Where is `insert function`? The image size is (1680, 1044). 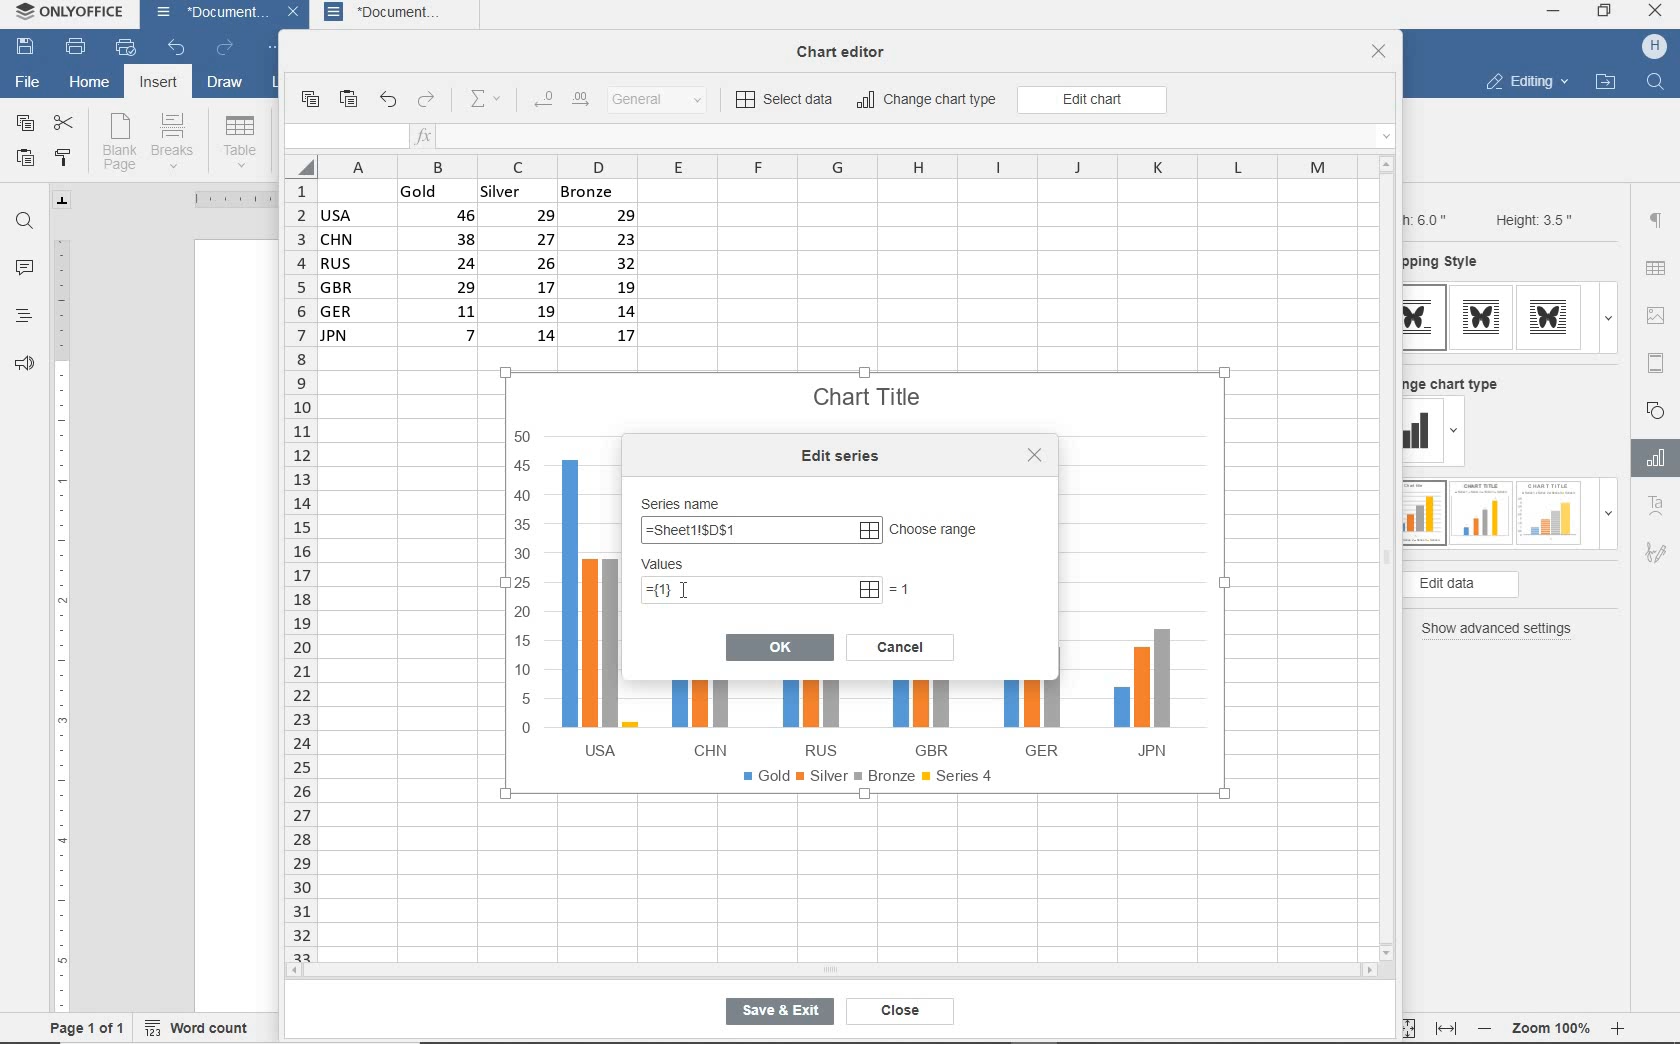
insert function is located at coordinates (905, 137).